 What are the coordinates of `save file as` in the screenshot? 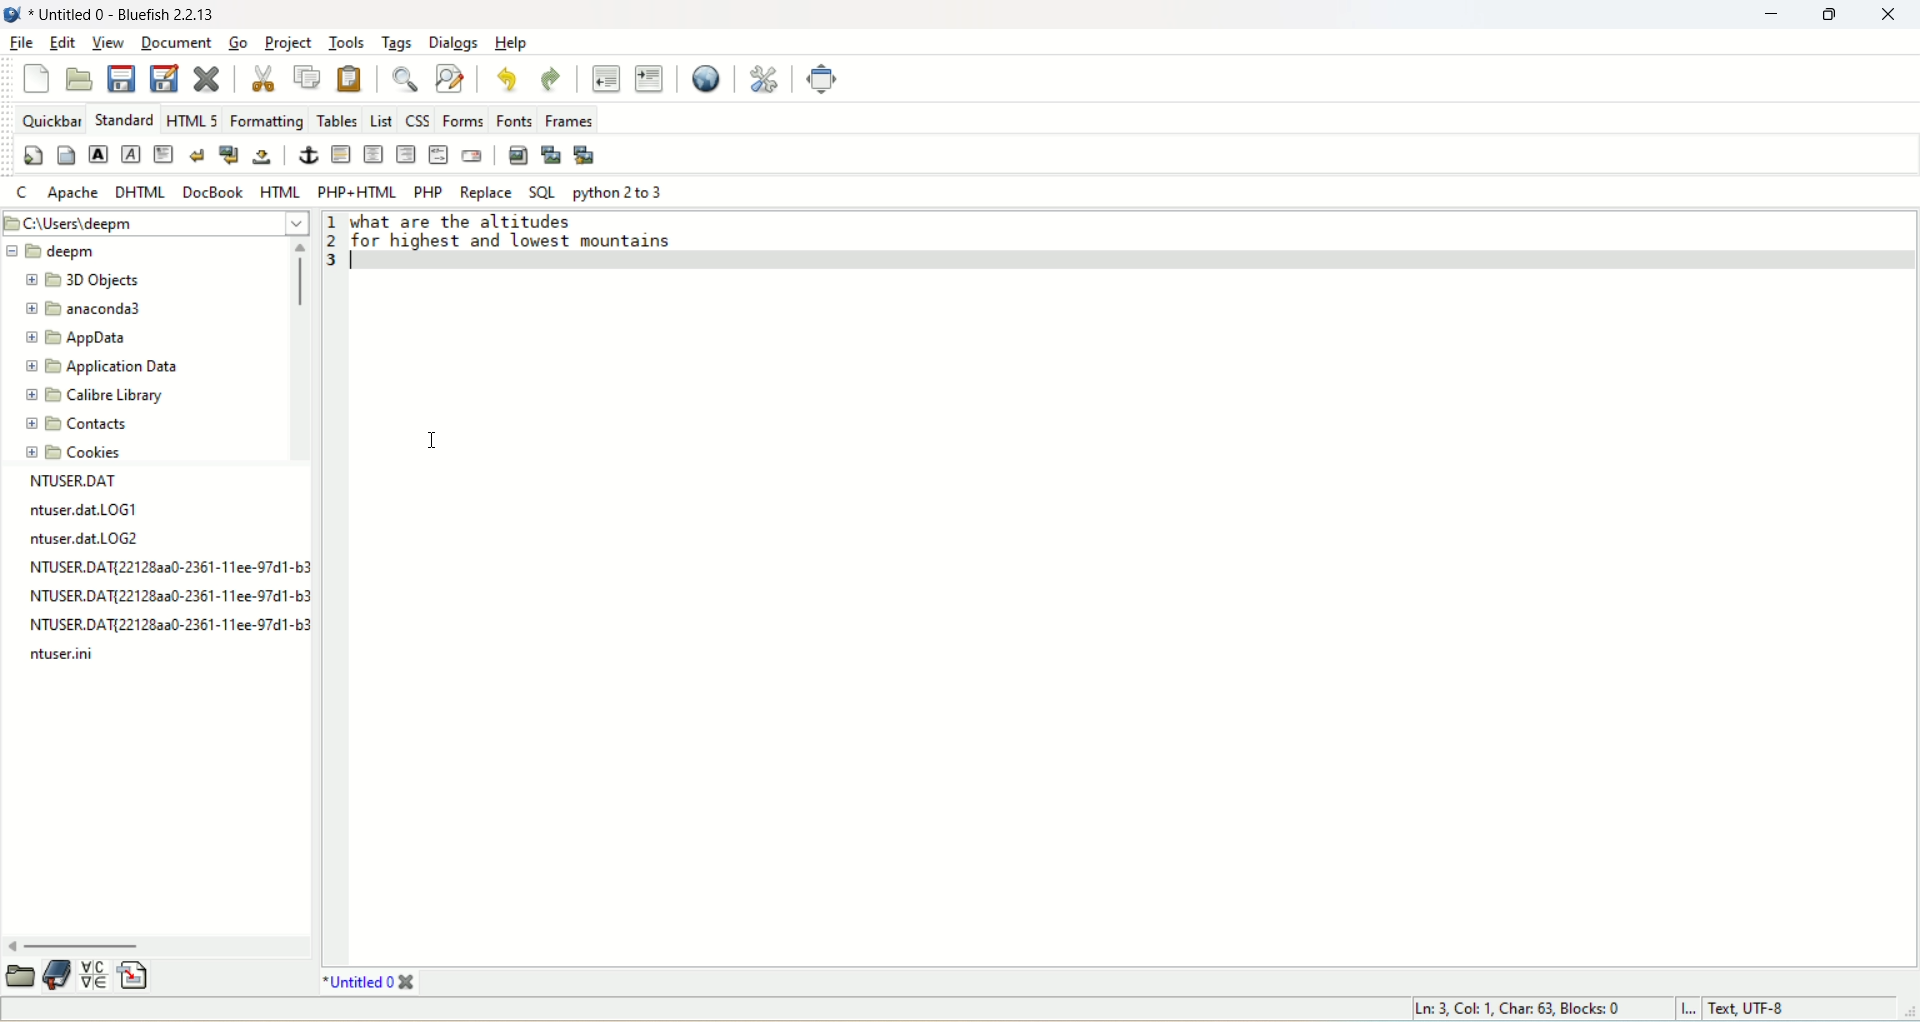 It's located at (165, 78).